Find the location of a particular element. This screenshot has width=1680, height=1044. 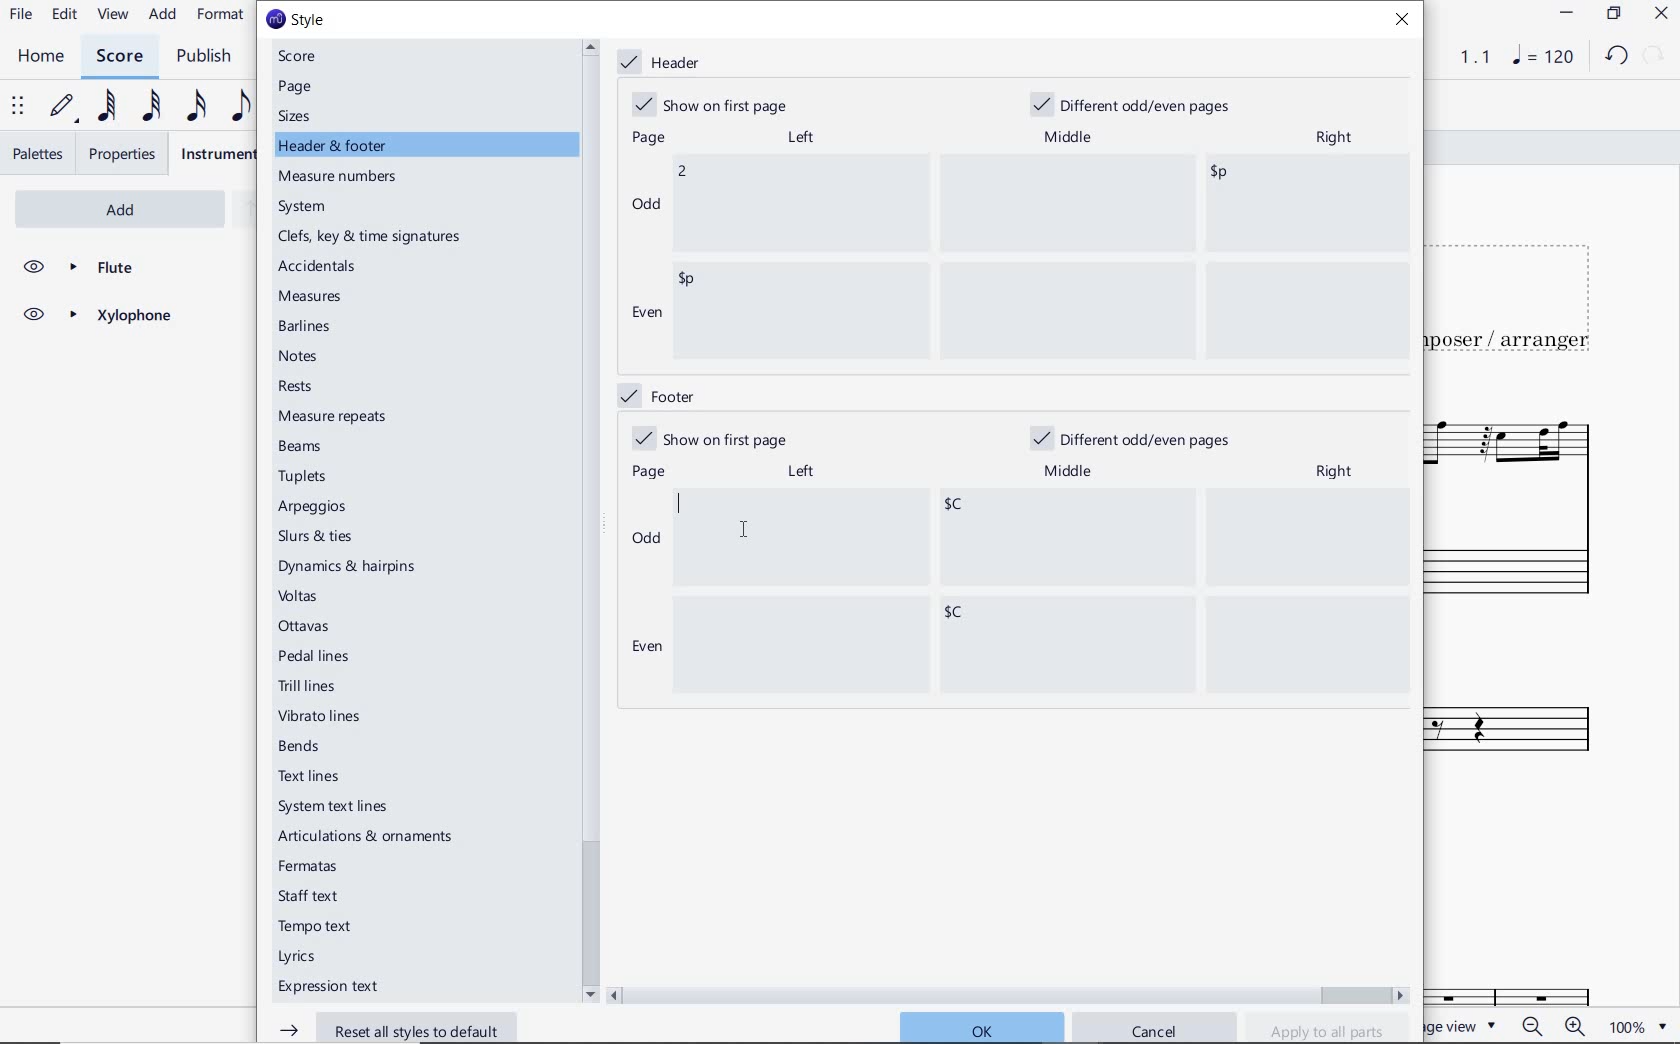

PUBLISH is located at coordinates (209, 57).